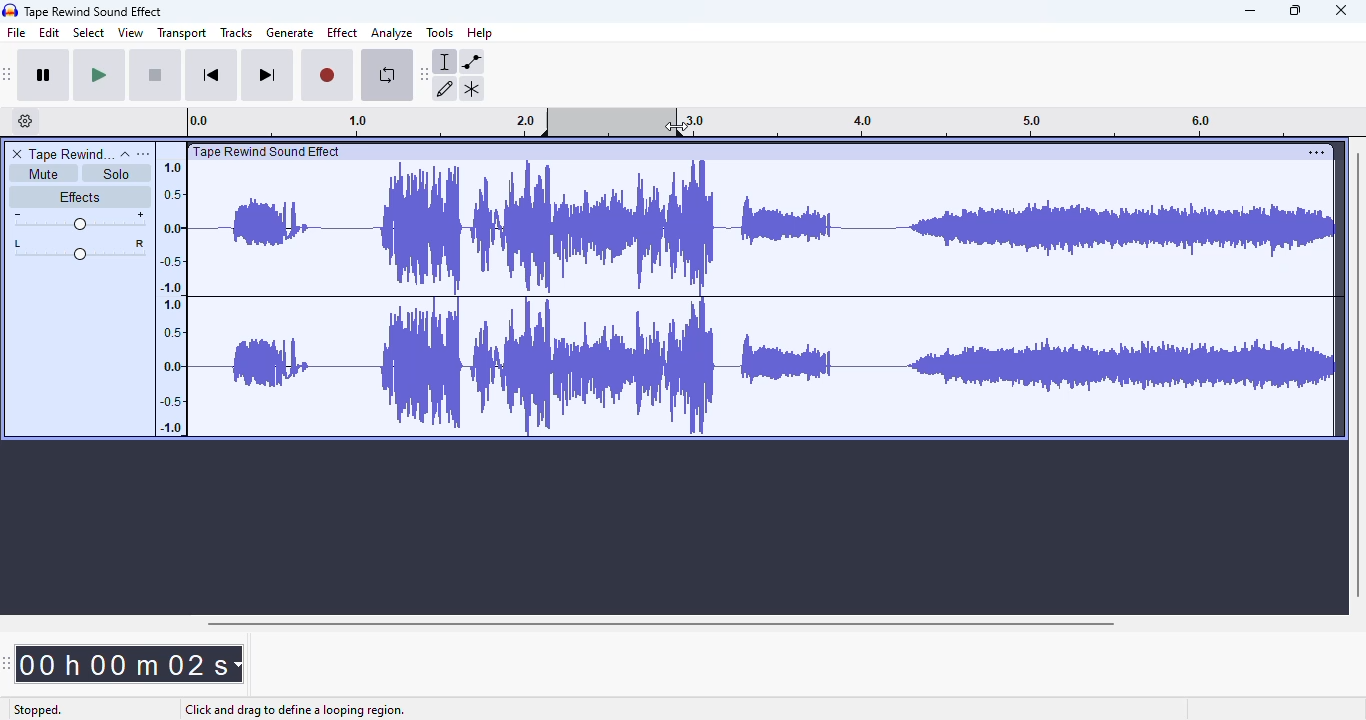 This screenshot has height=720, width=1366. Describe the element at coordinates (290, 33) in the screenshot. I see `generate` at that location.